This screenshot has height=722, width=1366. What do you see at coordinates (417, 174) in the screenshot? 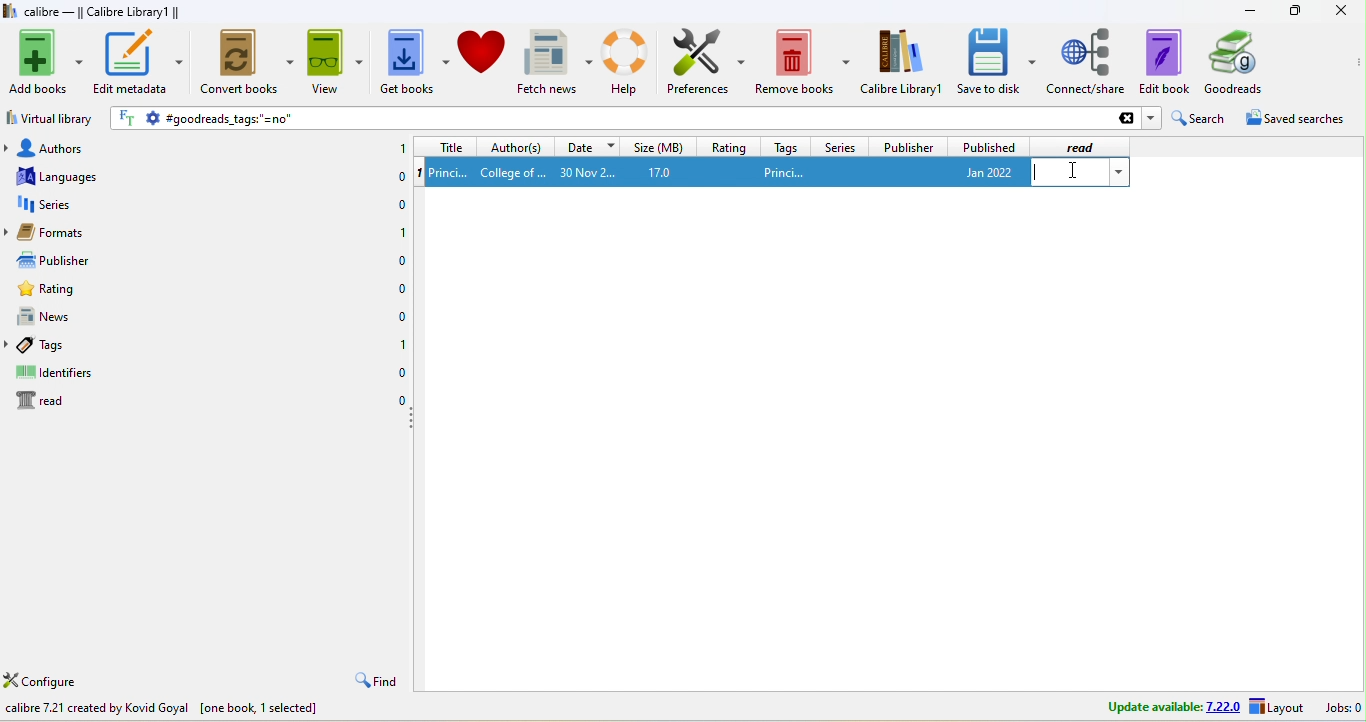
I see `1` at bounding box center [417, 174].